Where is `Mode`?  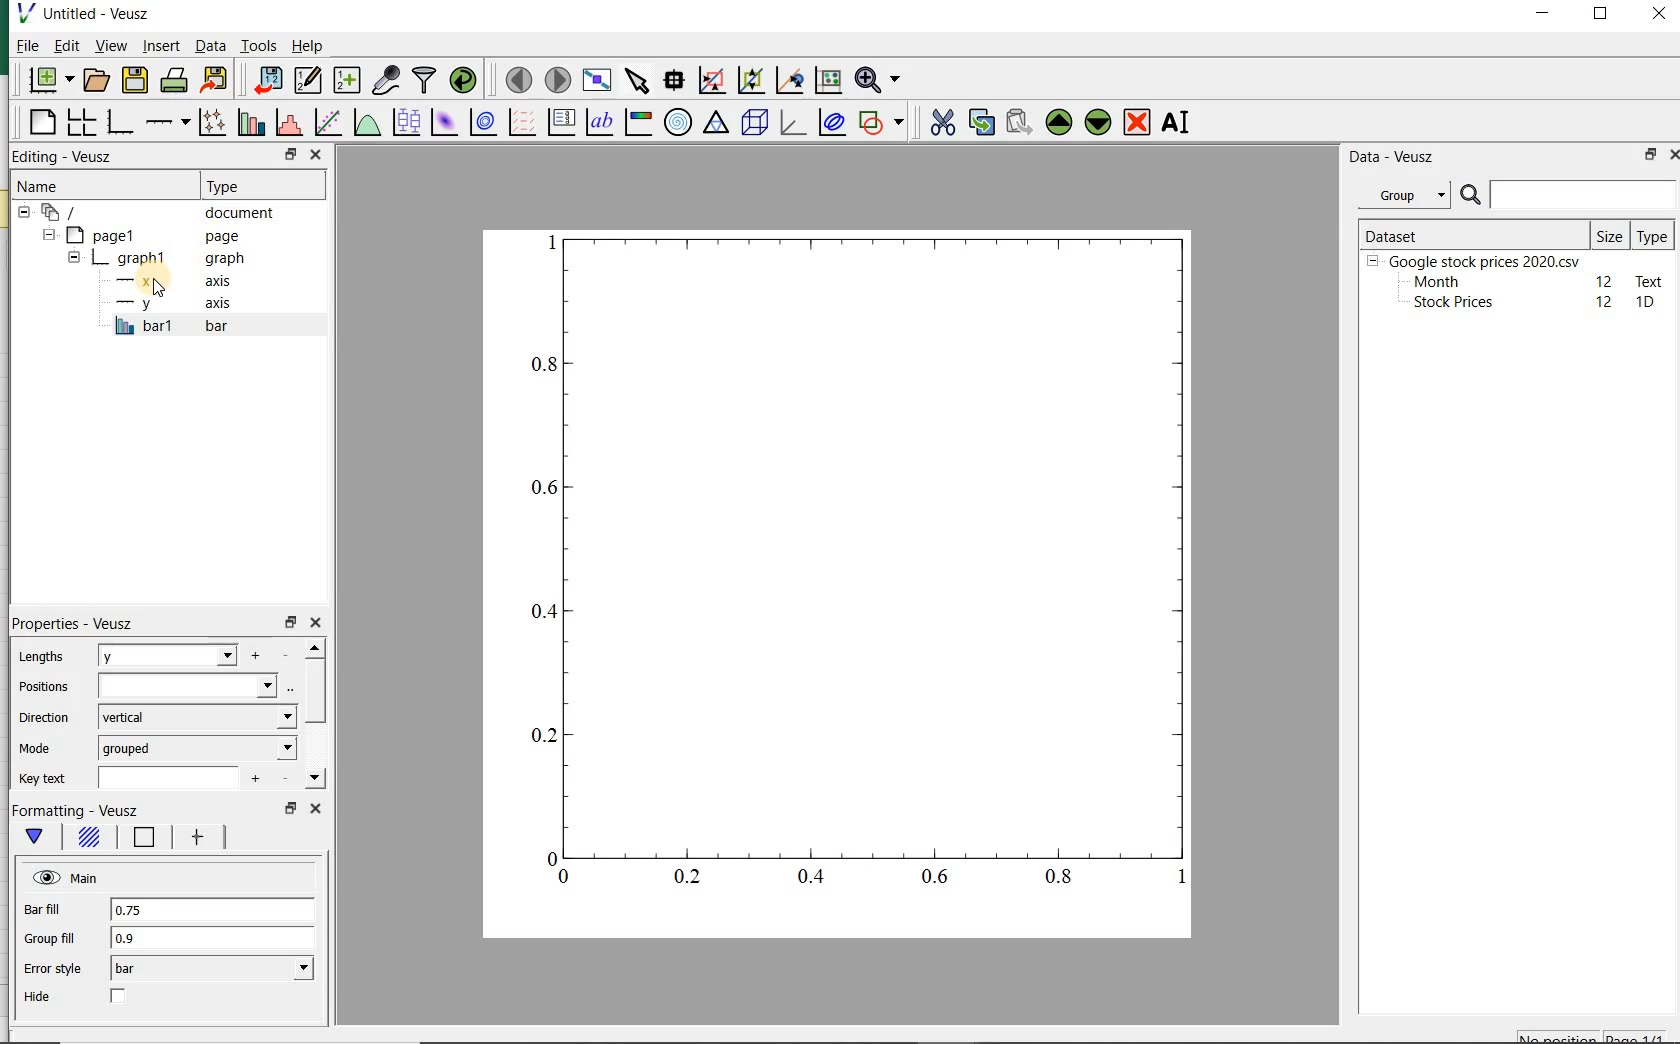
Mode is located at coordinates (34, 746).